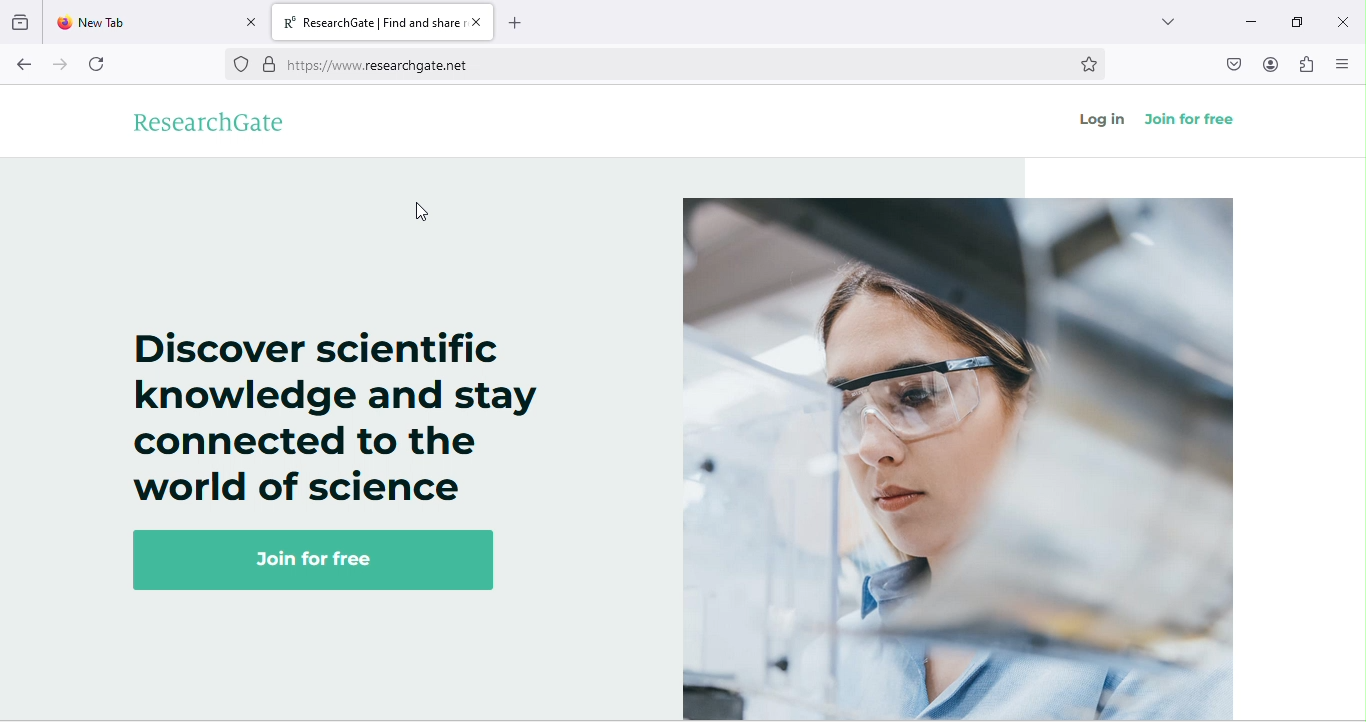  Describe the element at coordinates (1342, 19) in the screenshot. I see `close` at that location.